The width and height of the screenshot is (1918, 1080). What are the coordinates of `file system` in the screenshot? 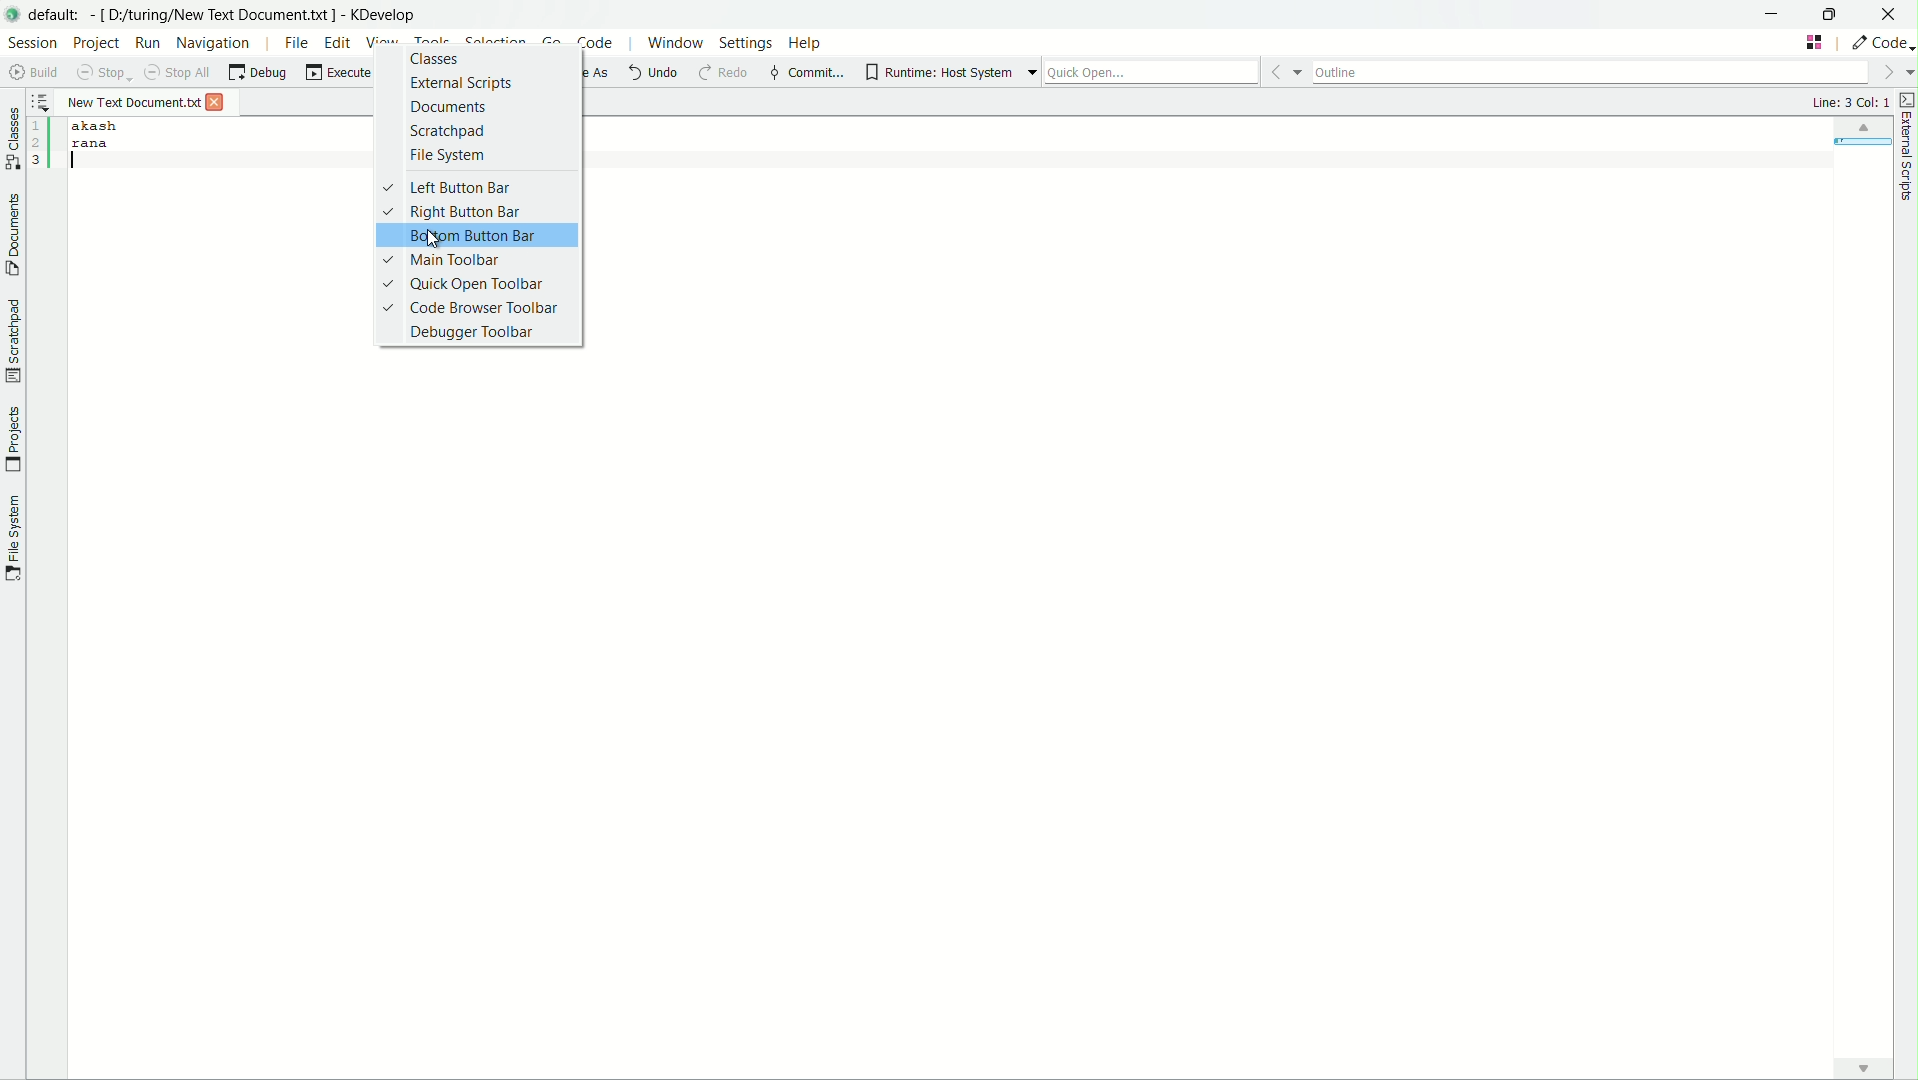 It's located at (449, 156).